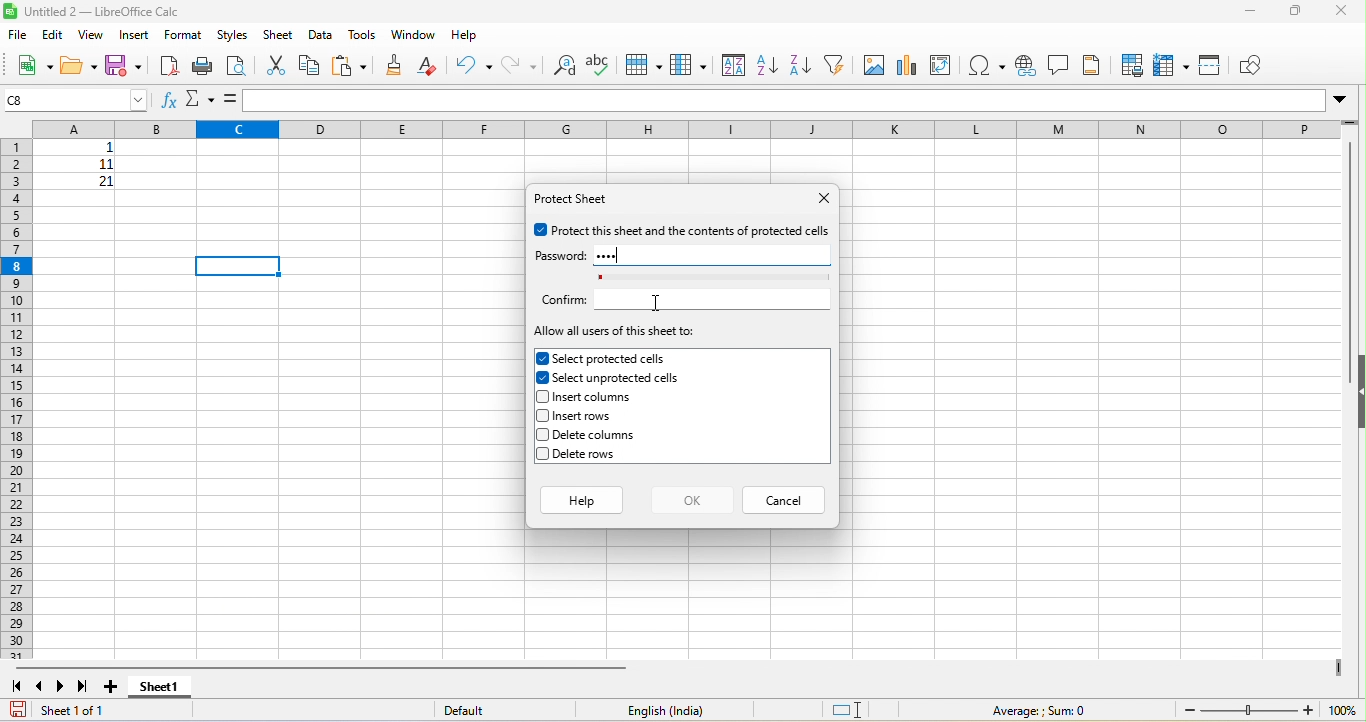 The image size is (1366, 722). I want to click on open, so click(78, 67).